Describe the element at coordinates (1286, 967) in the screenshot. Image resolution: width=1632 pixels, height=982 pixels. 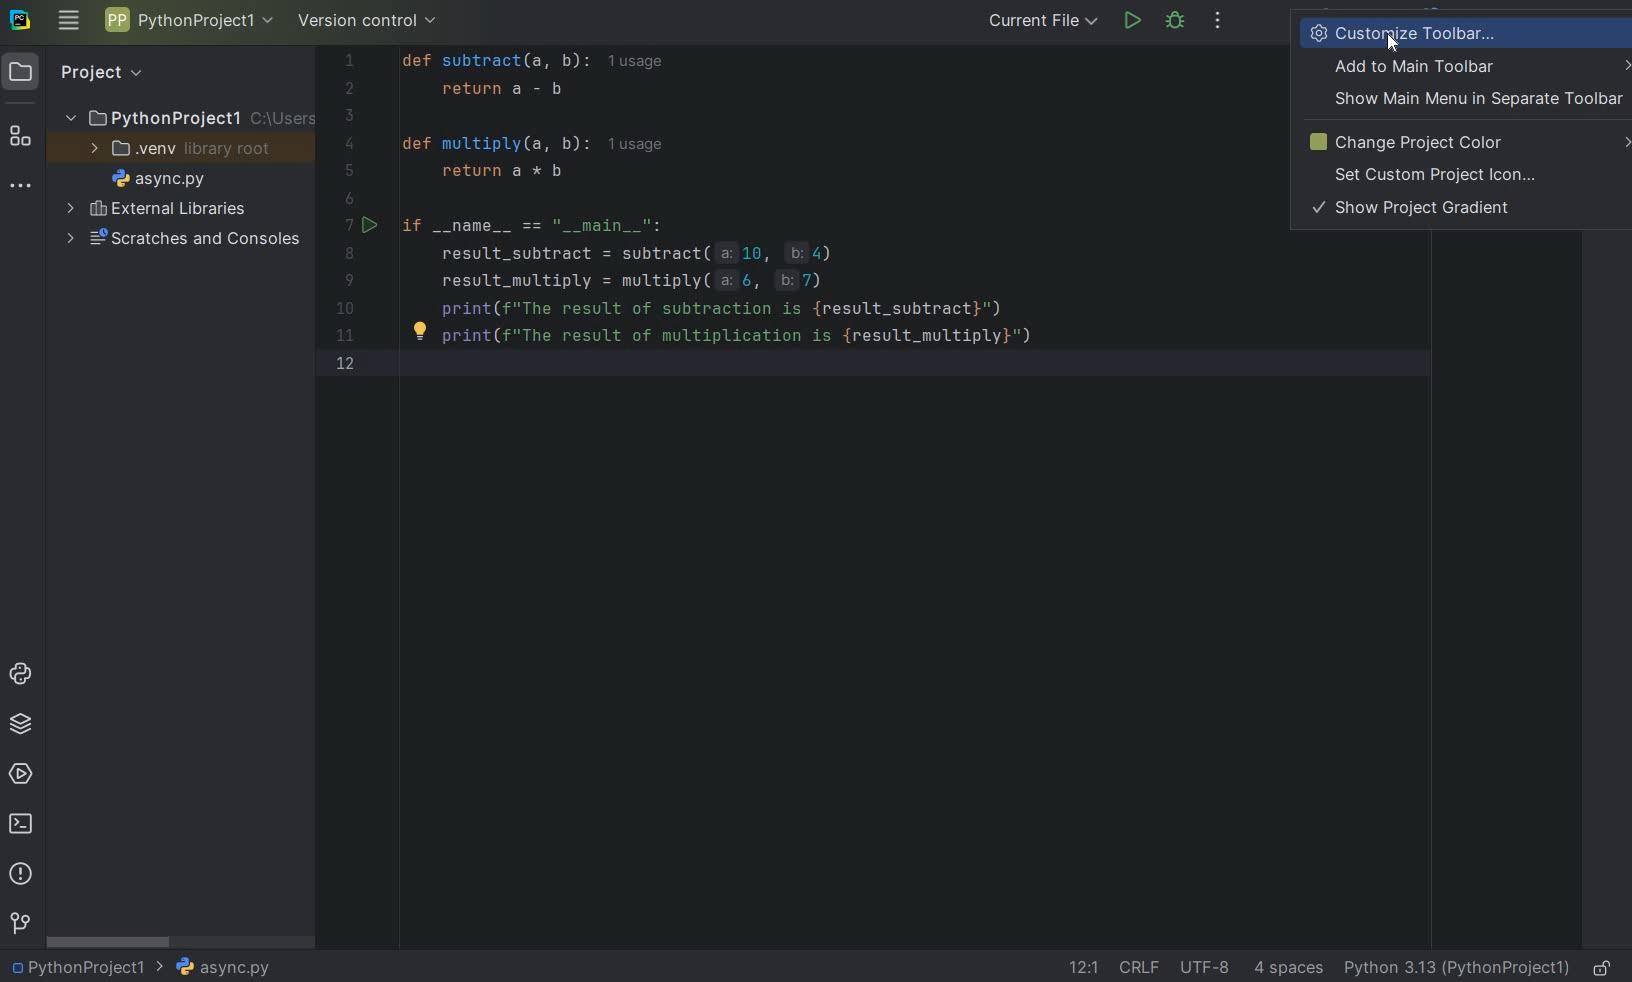
I see `INDENT` at that location.